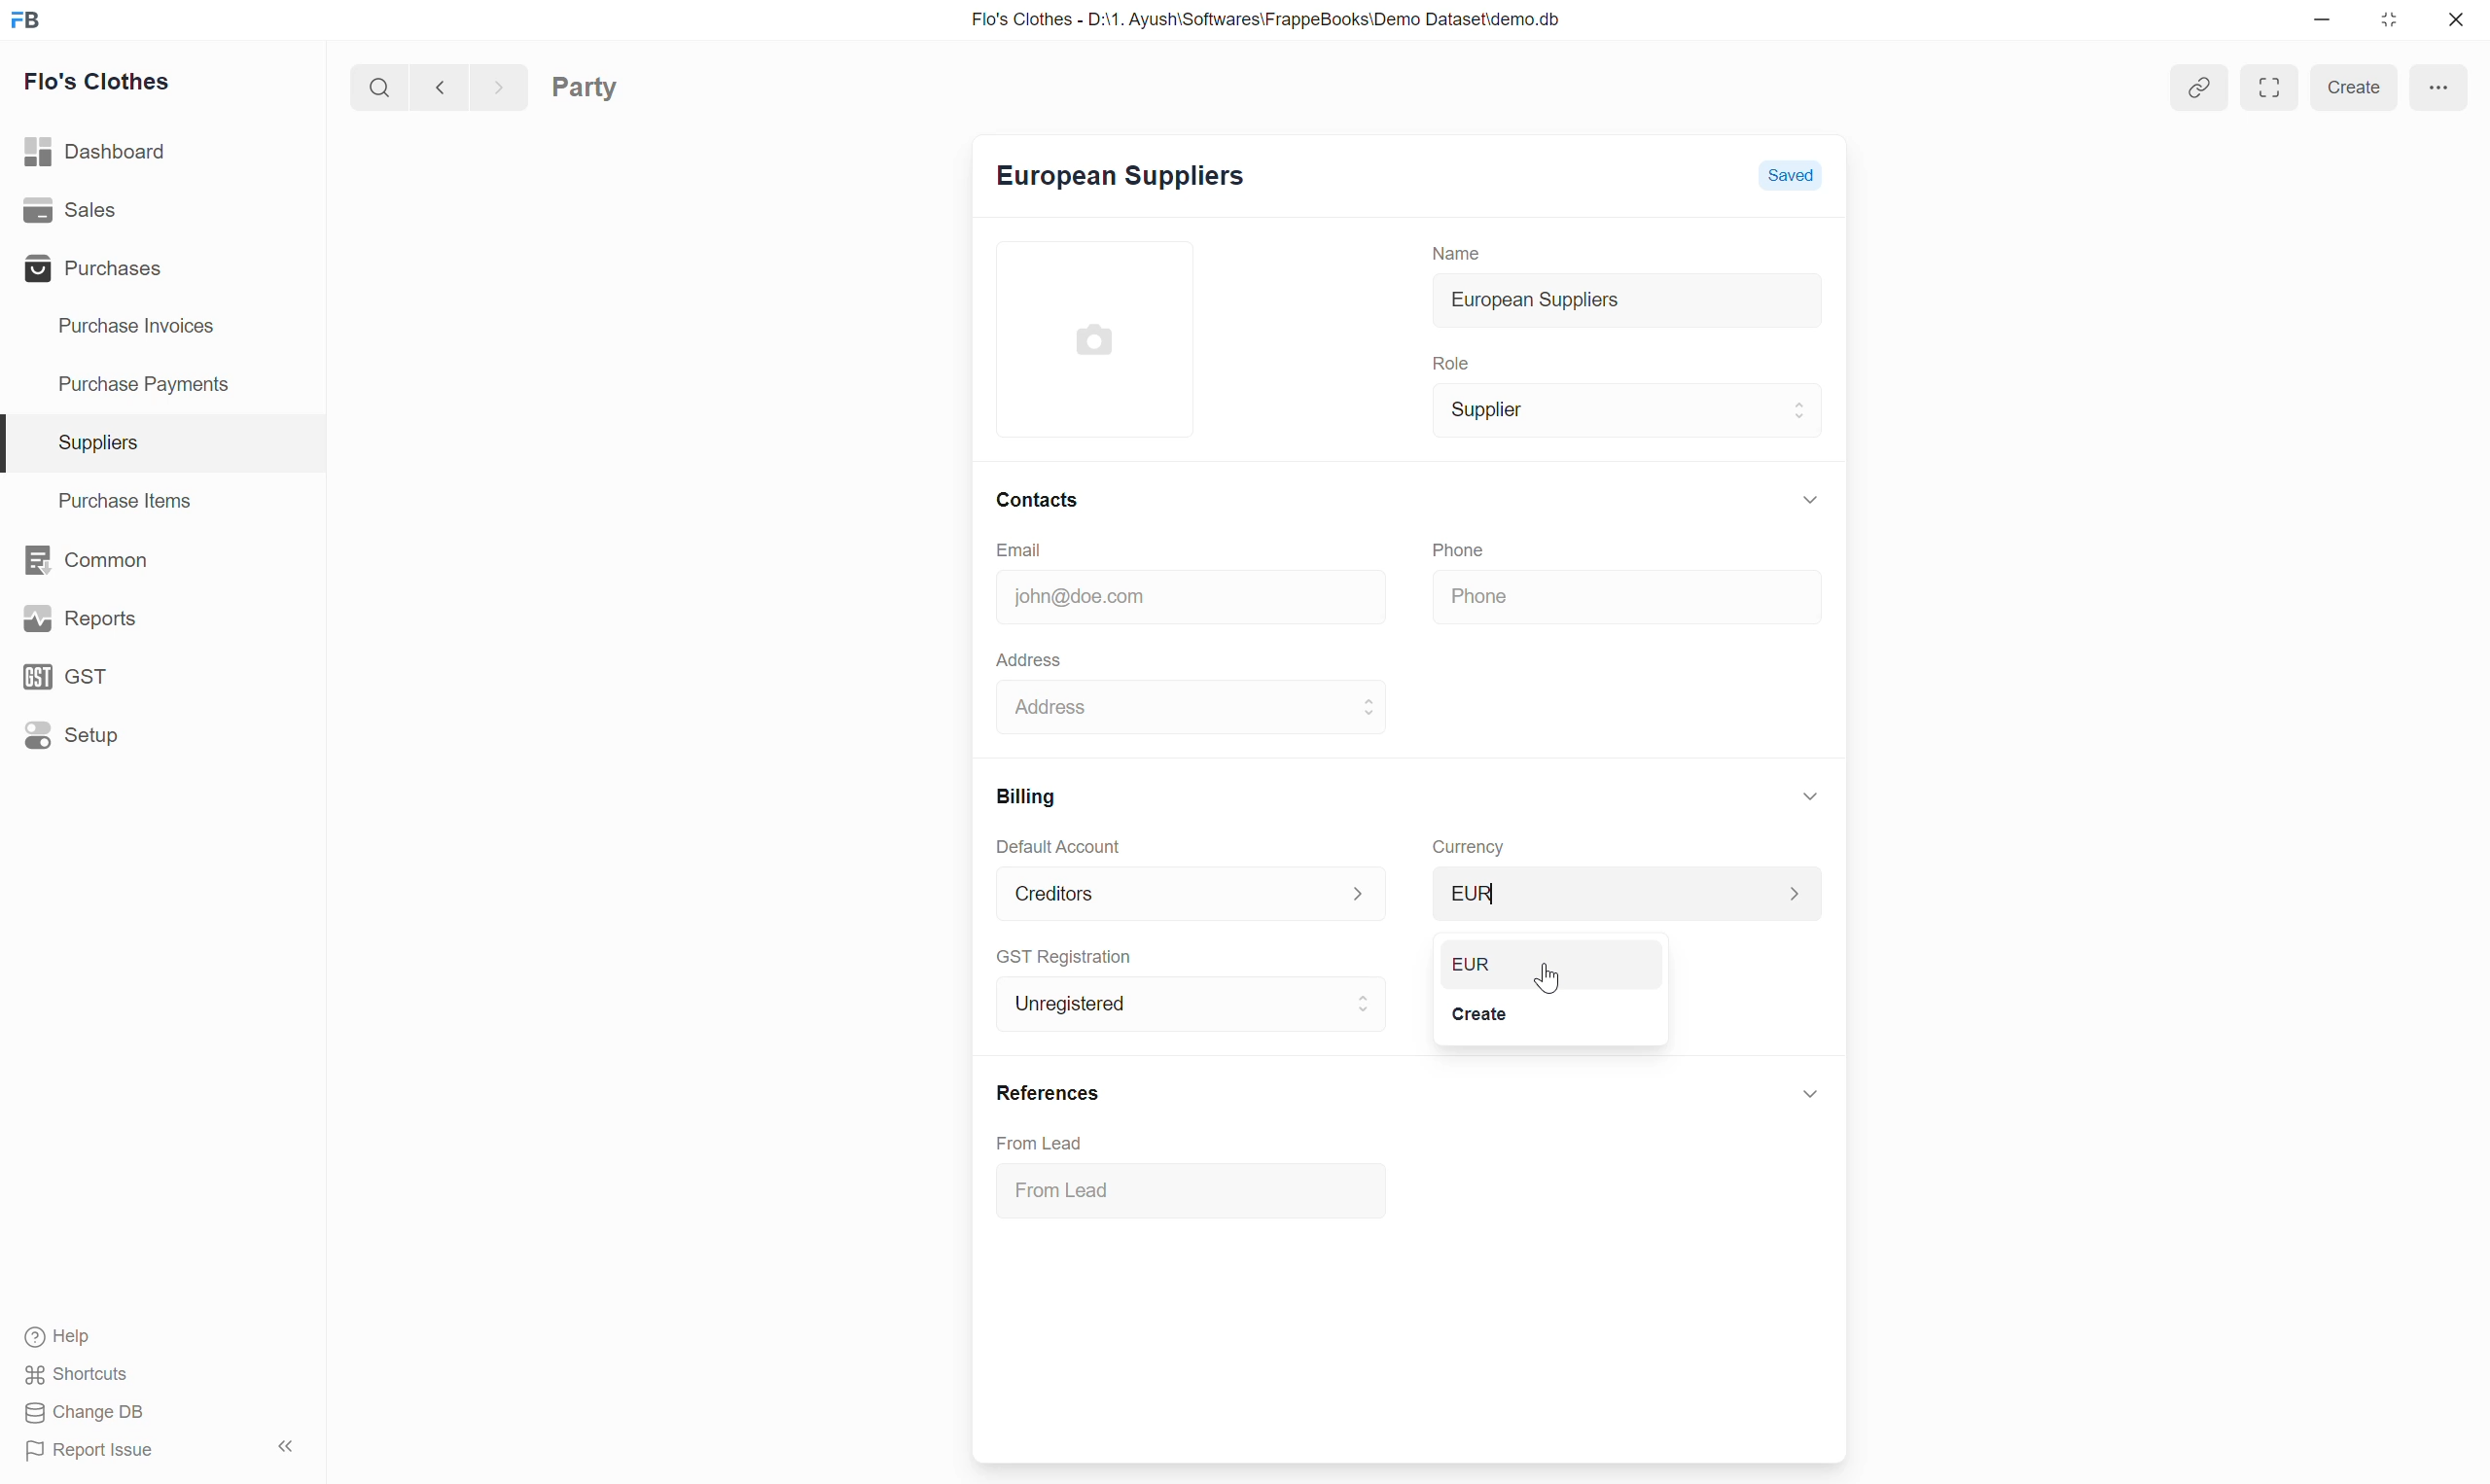  Describe the element at coordinates (1056, 845) in the screenshot. I see `Default Account` at that location.